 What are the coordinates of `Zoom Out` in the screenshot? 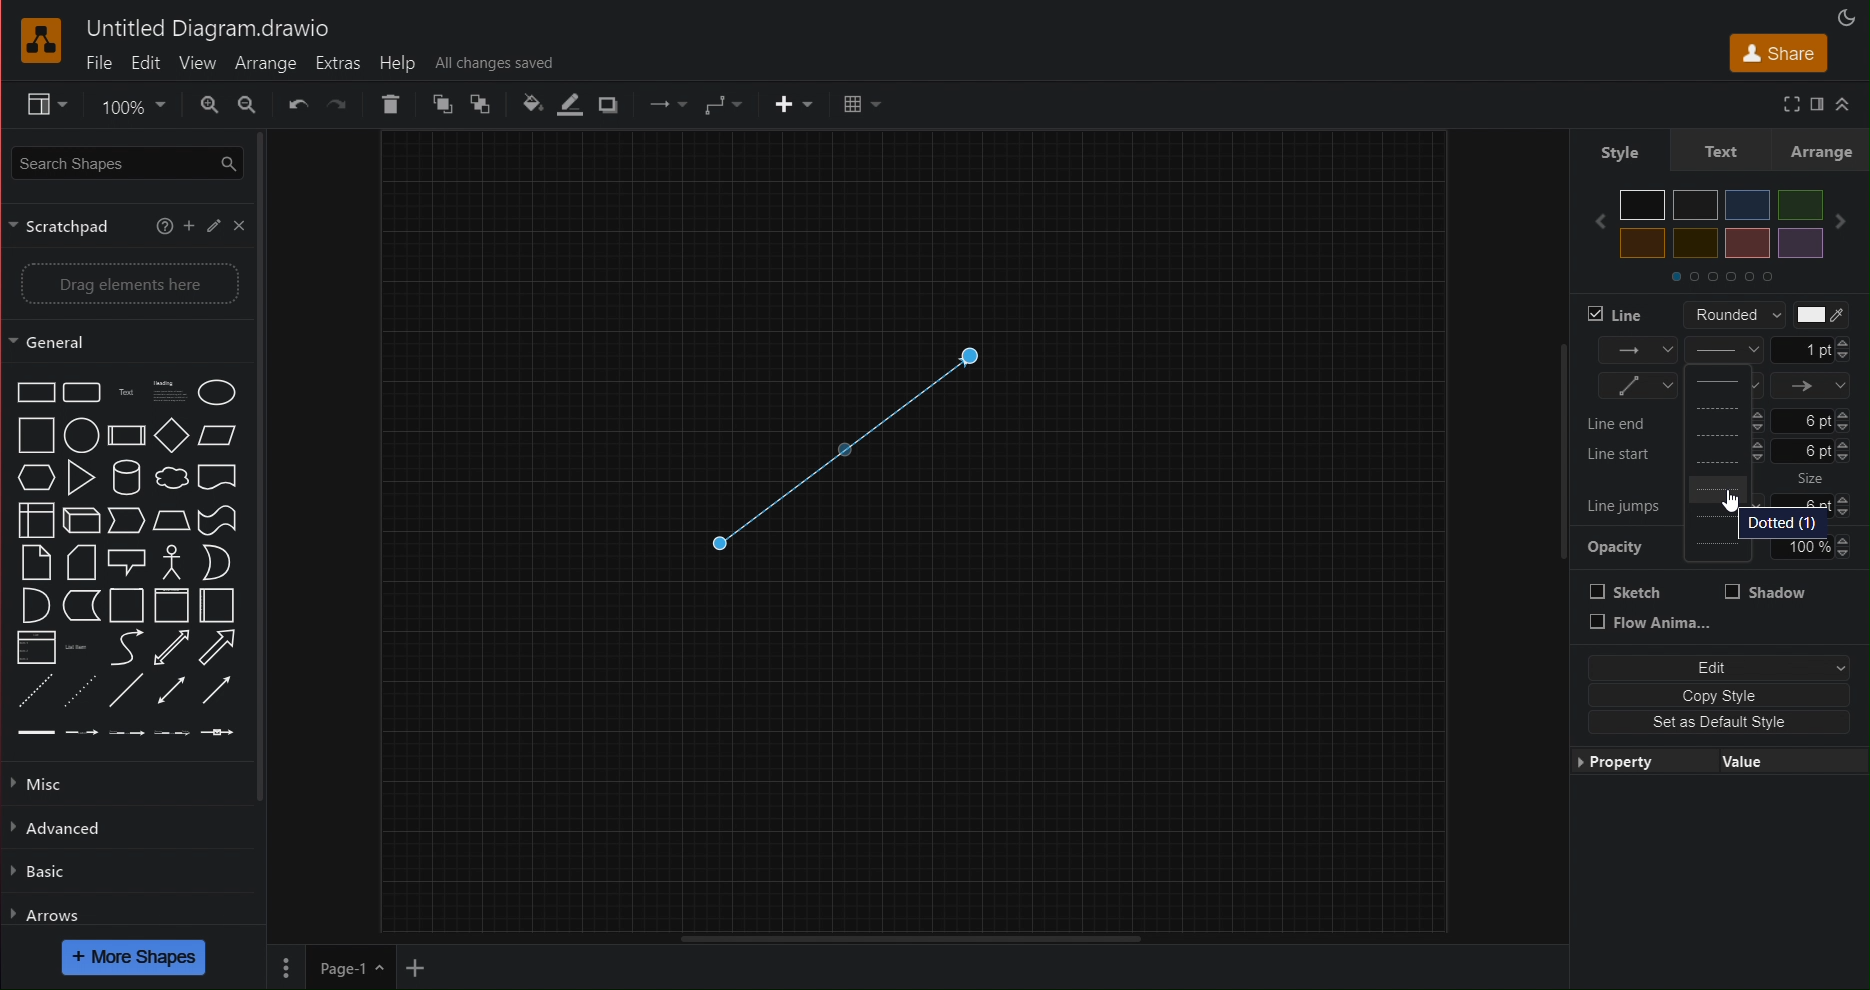 It's located at (248, 104).